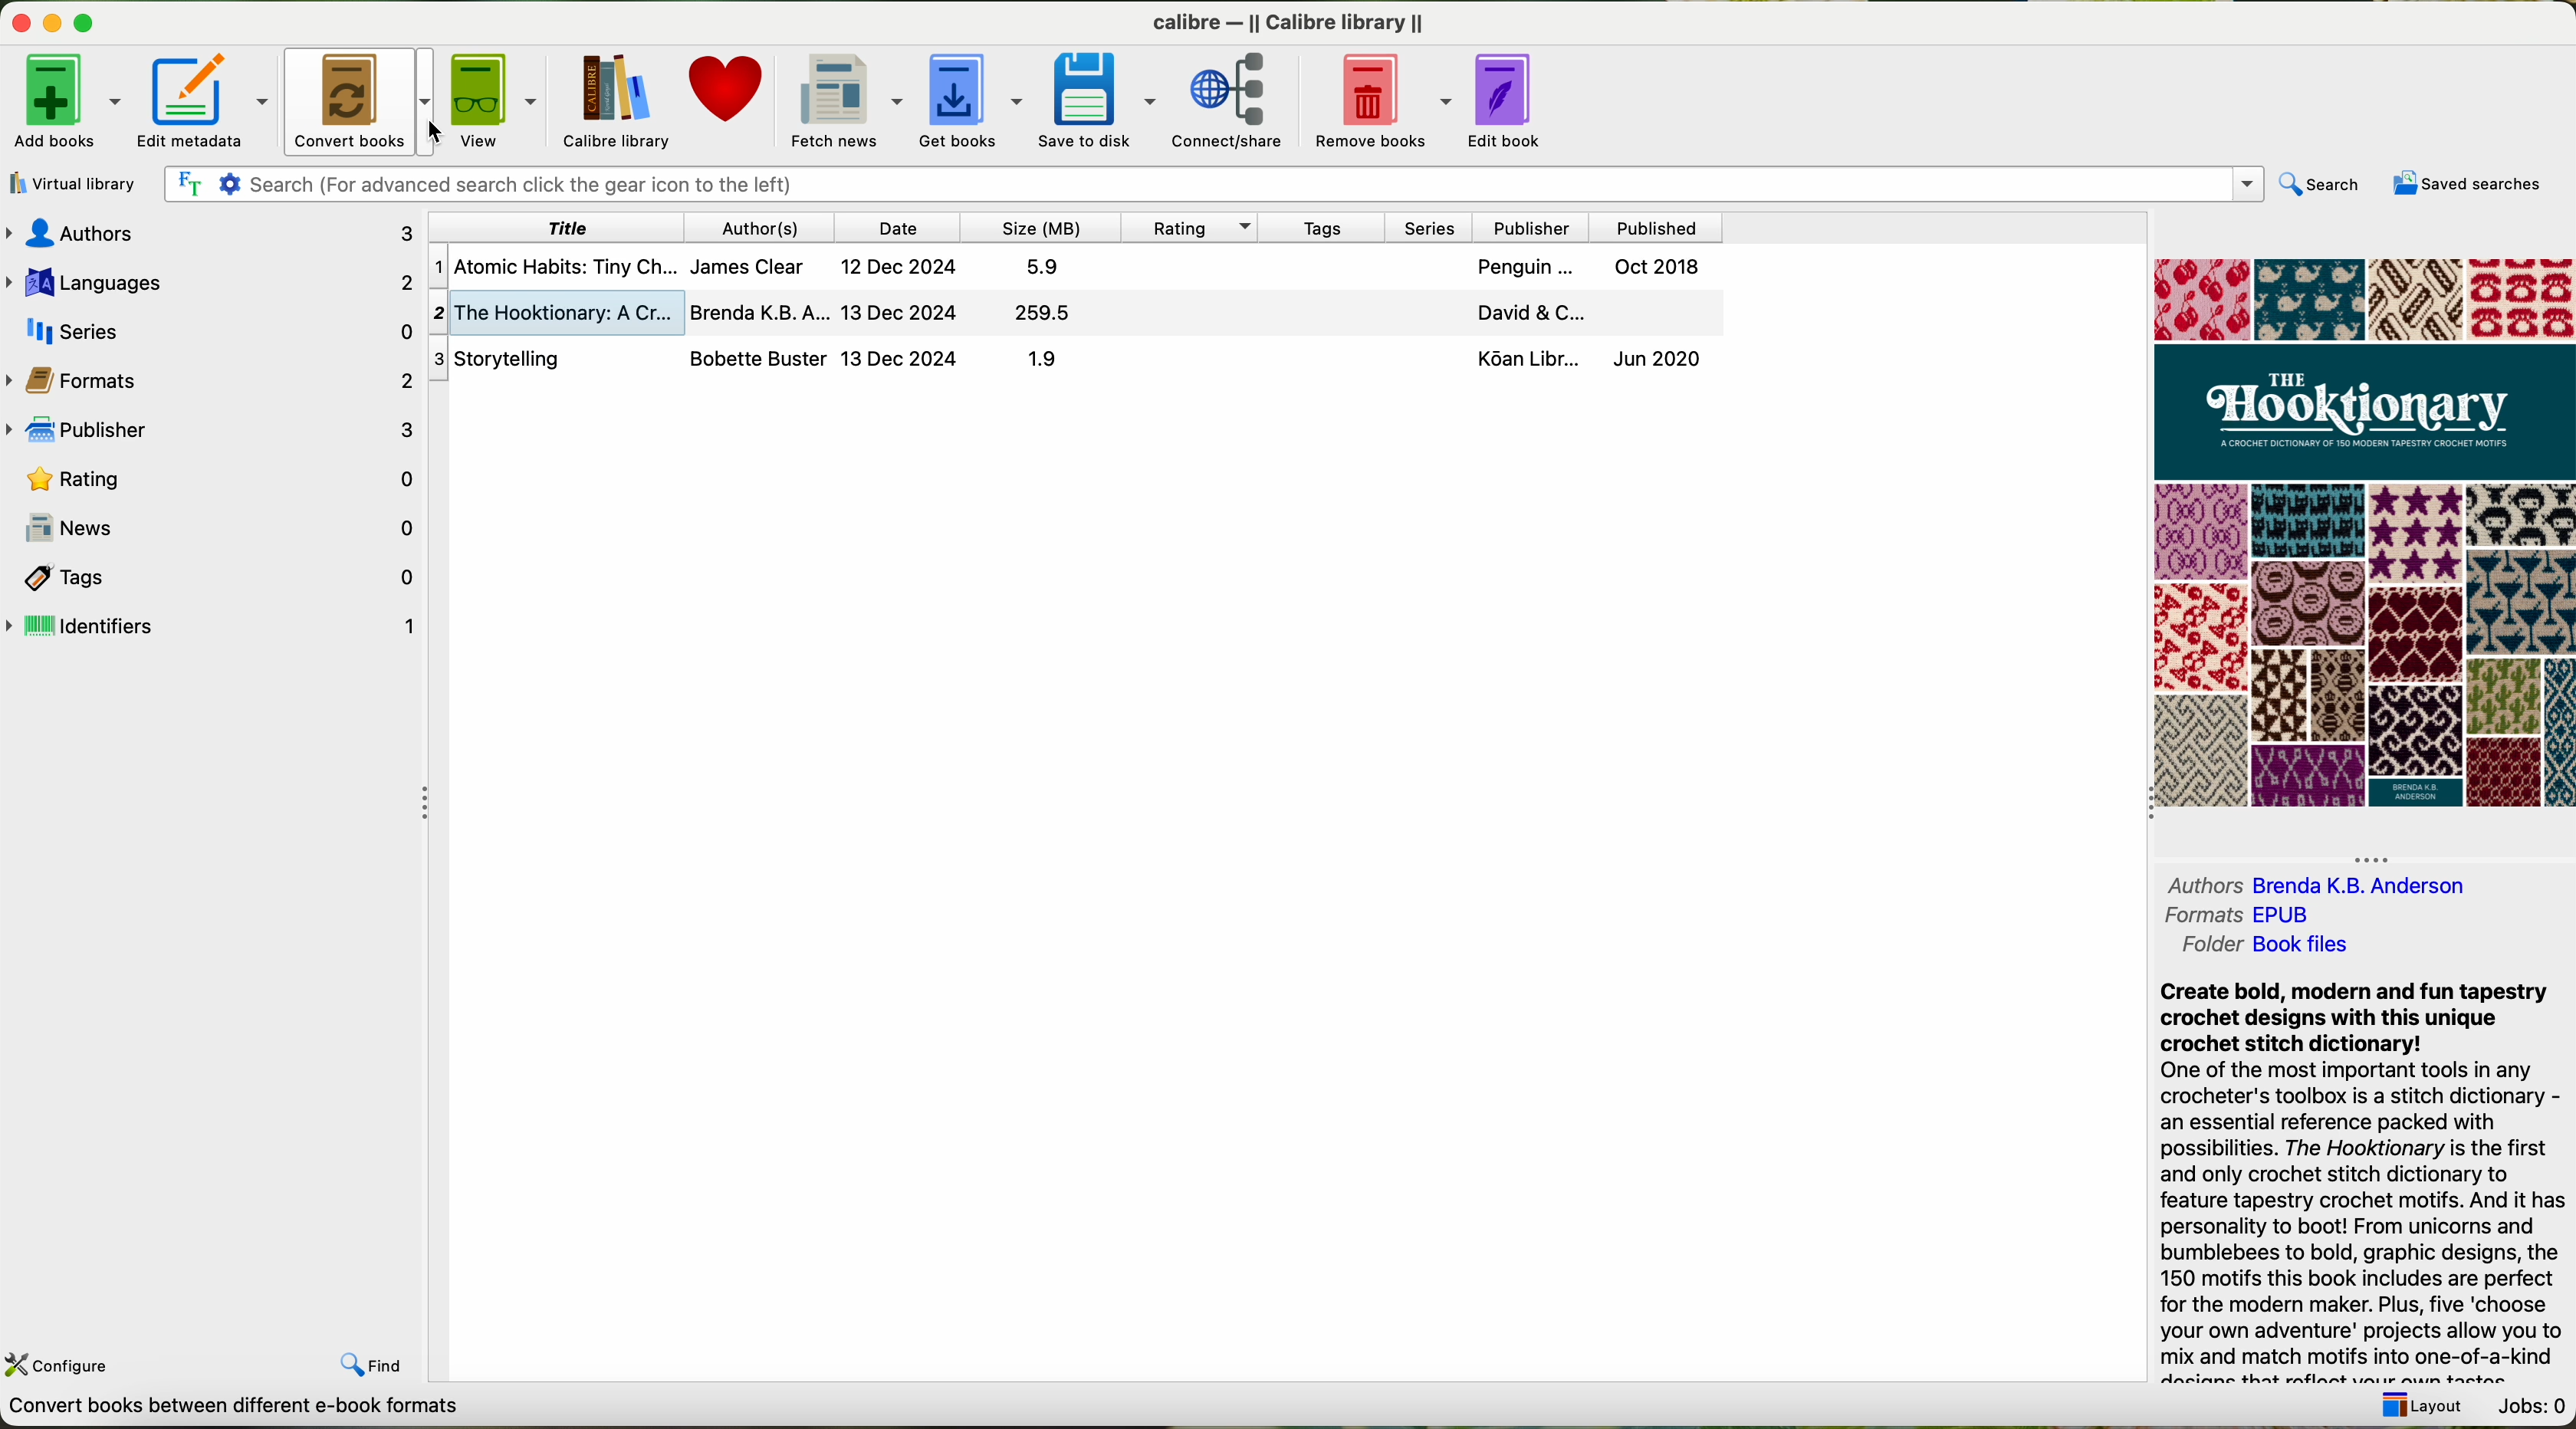 This screenshot has height=1429, width=2576. Describe the element at coordinates (2198, 949) in the screenshot. I see `folder` at that location.